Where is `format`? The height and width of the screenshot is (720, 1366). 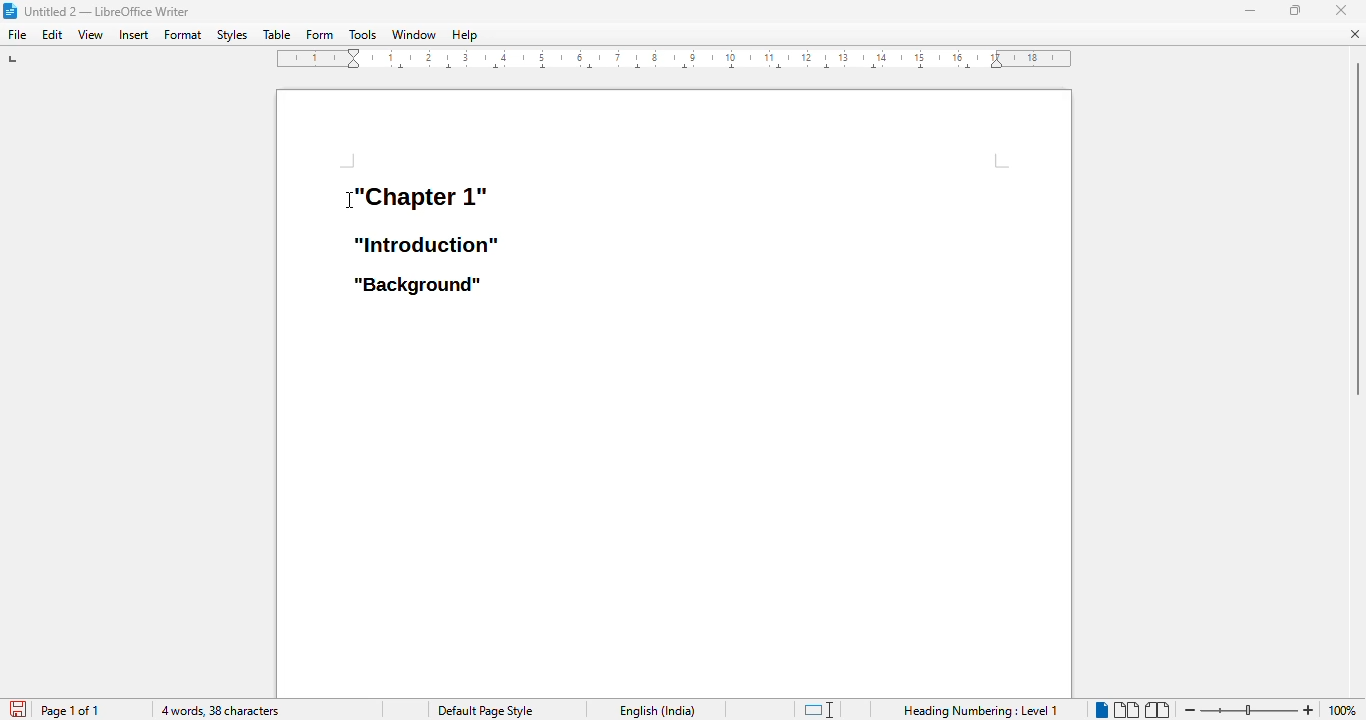 format is located at coordinates (182, 34).